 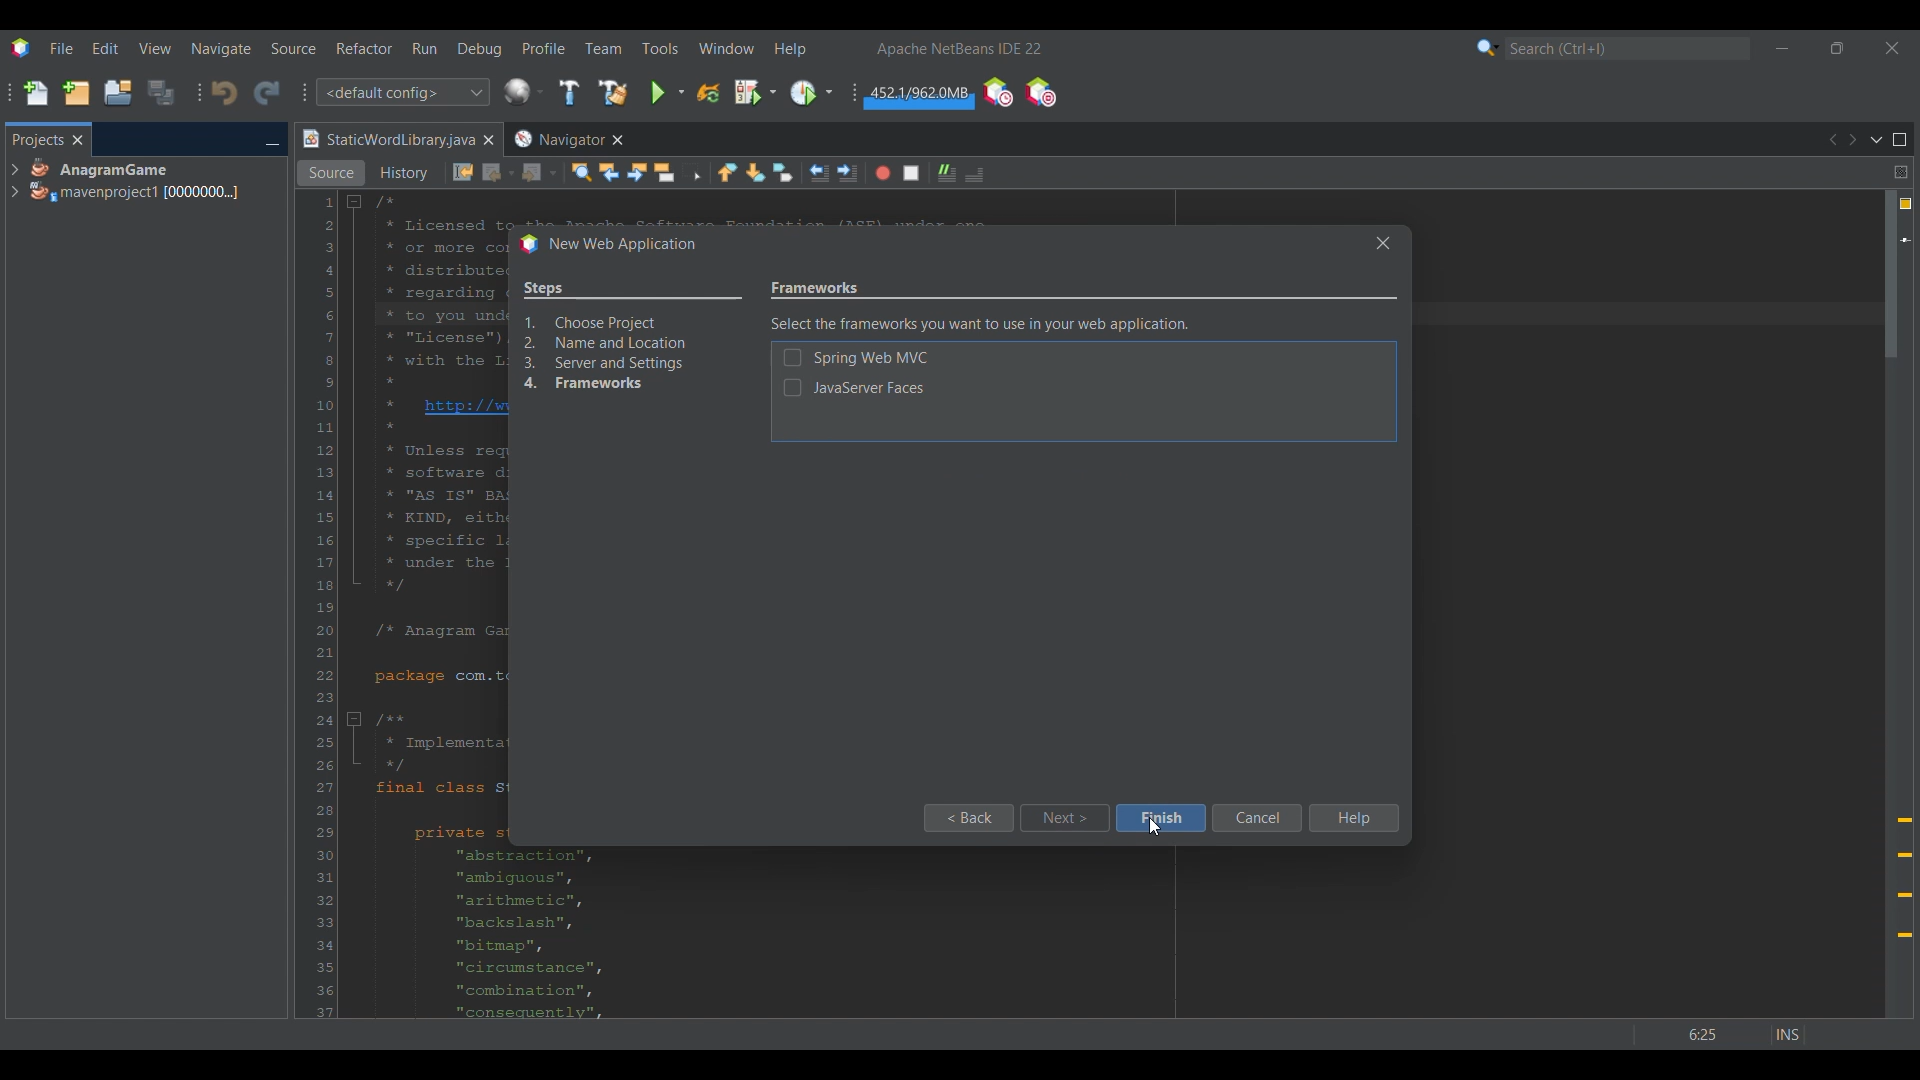 I want to click on Projects, current tab highlighted, so click(x=37, y=138).